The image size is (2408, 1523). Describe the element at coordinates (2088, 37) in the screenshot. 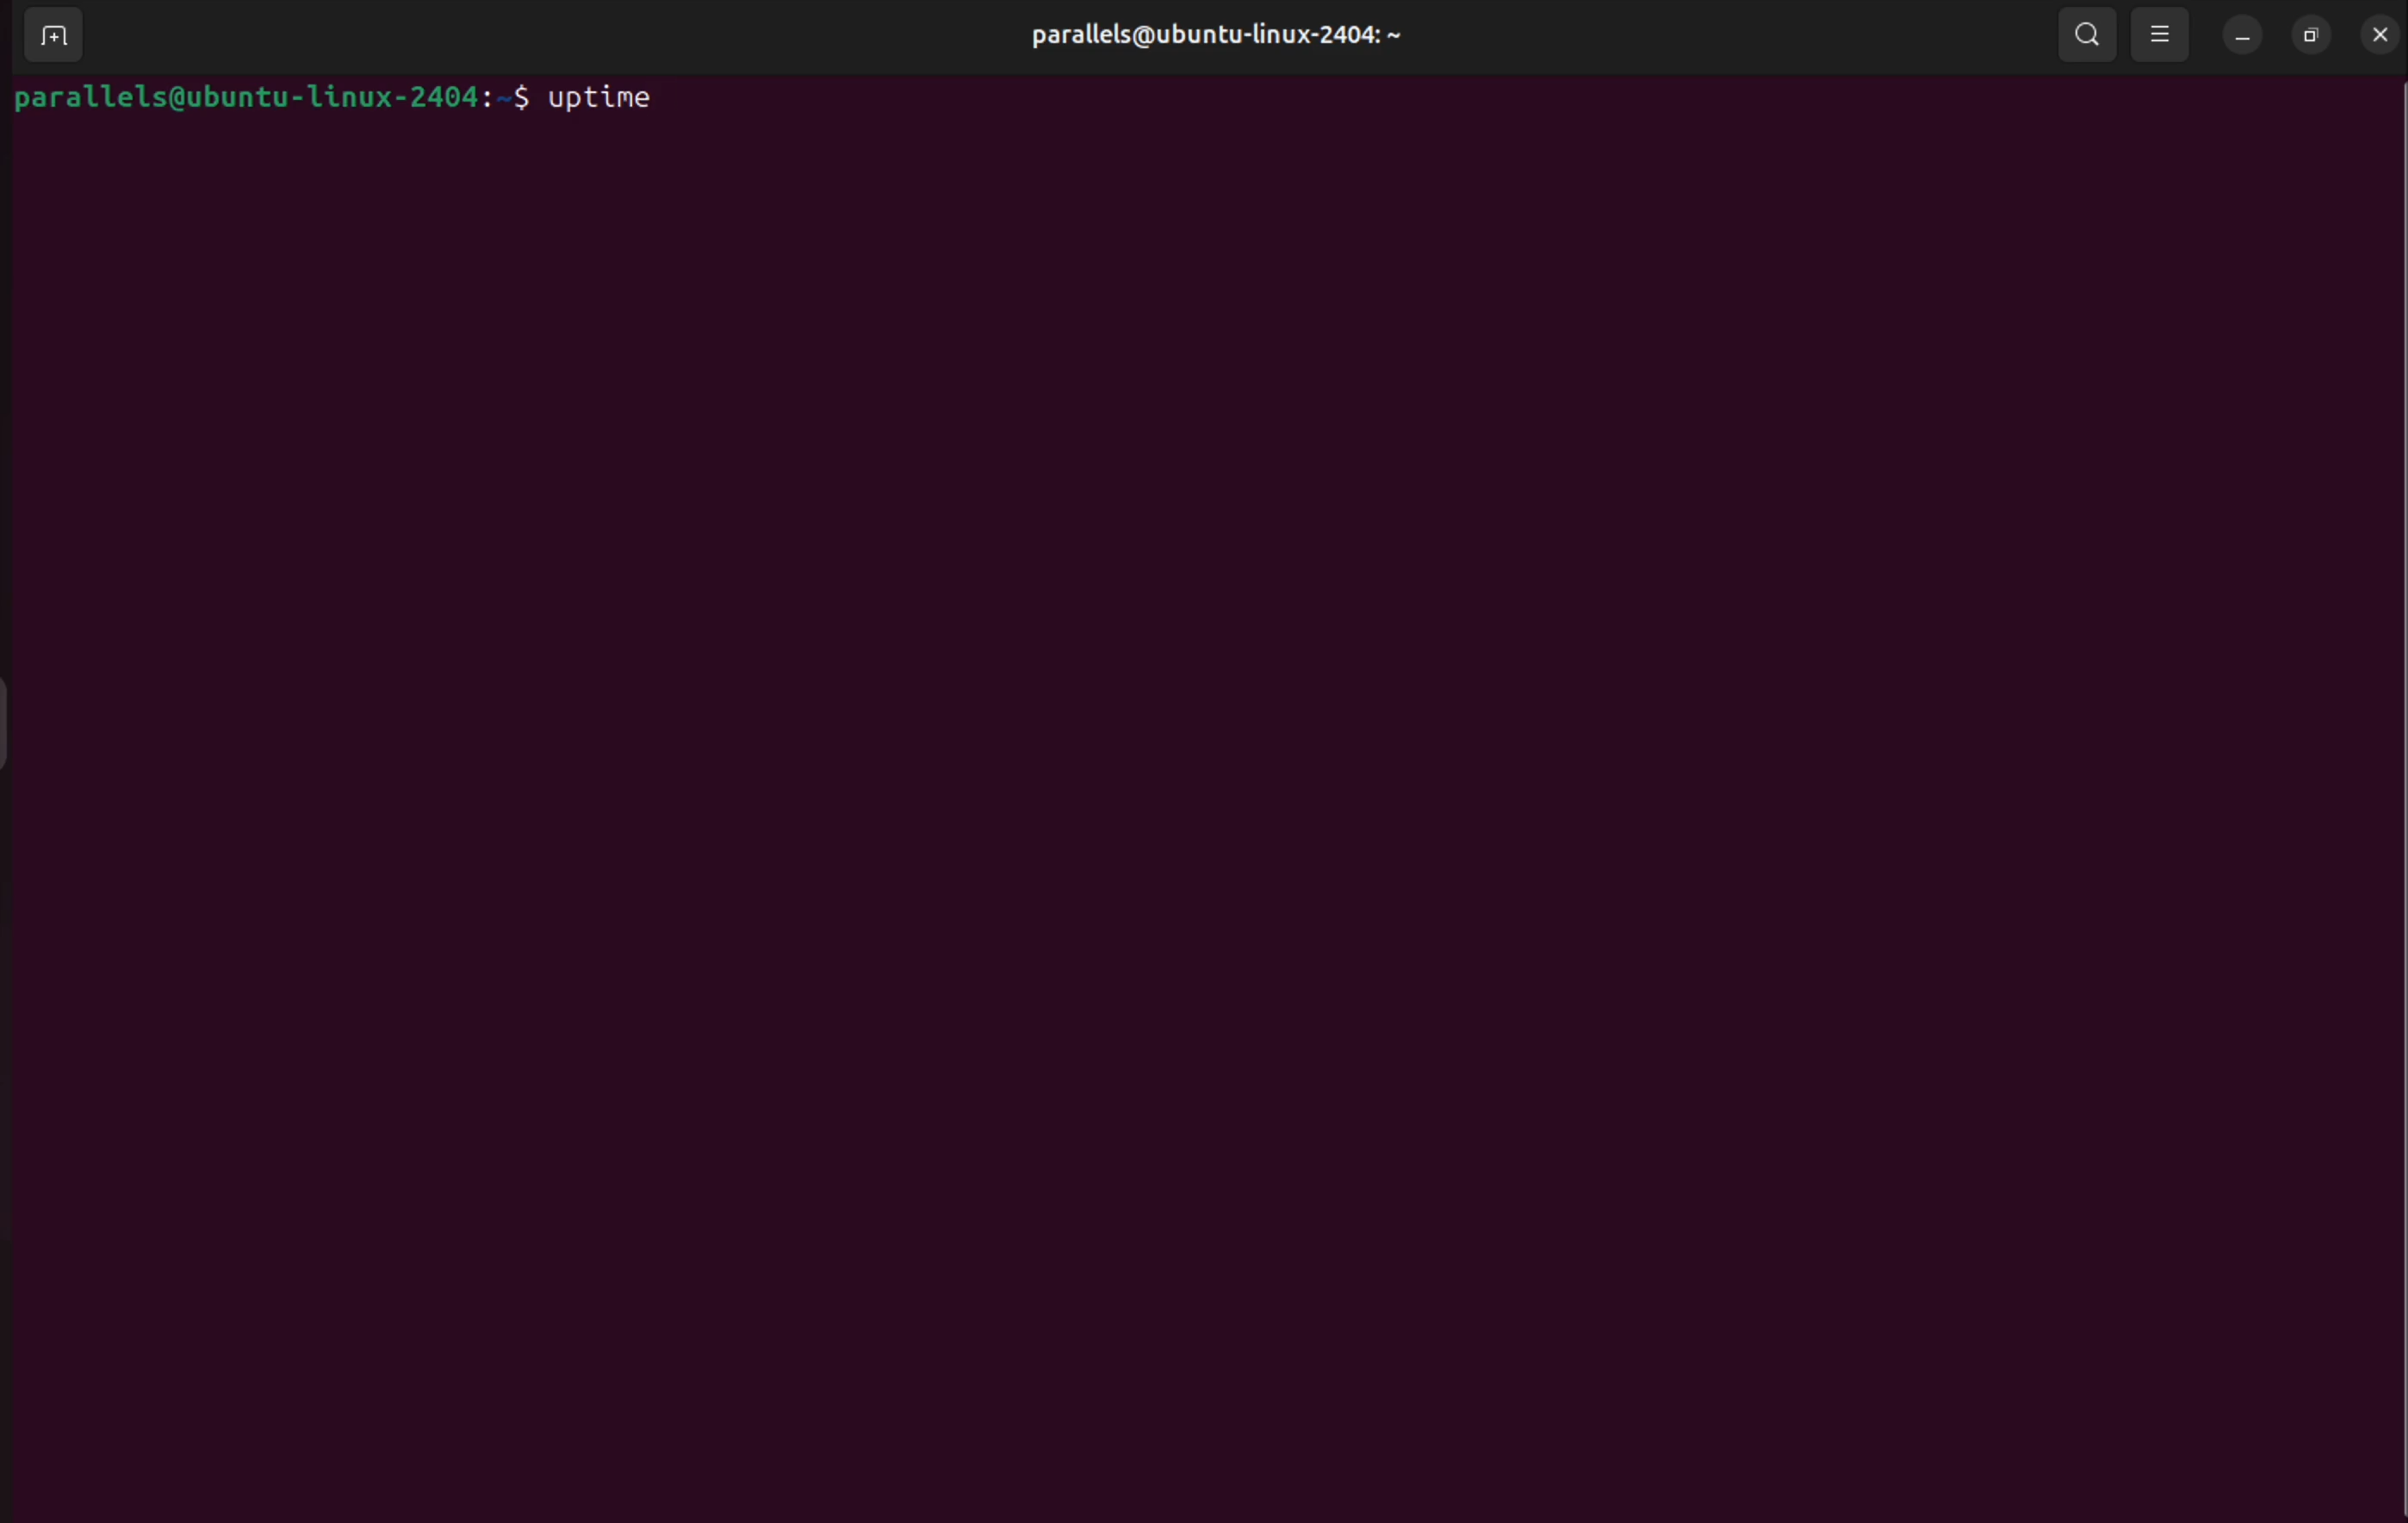

I see `search` at that location.